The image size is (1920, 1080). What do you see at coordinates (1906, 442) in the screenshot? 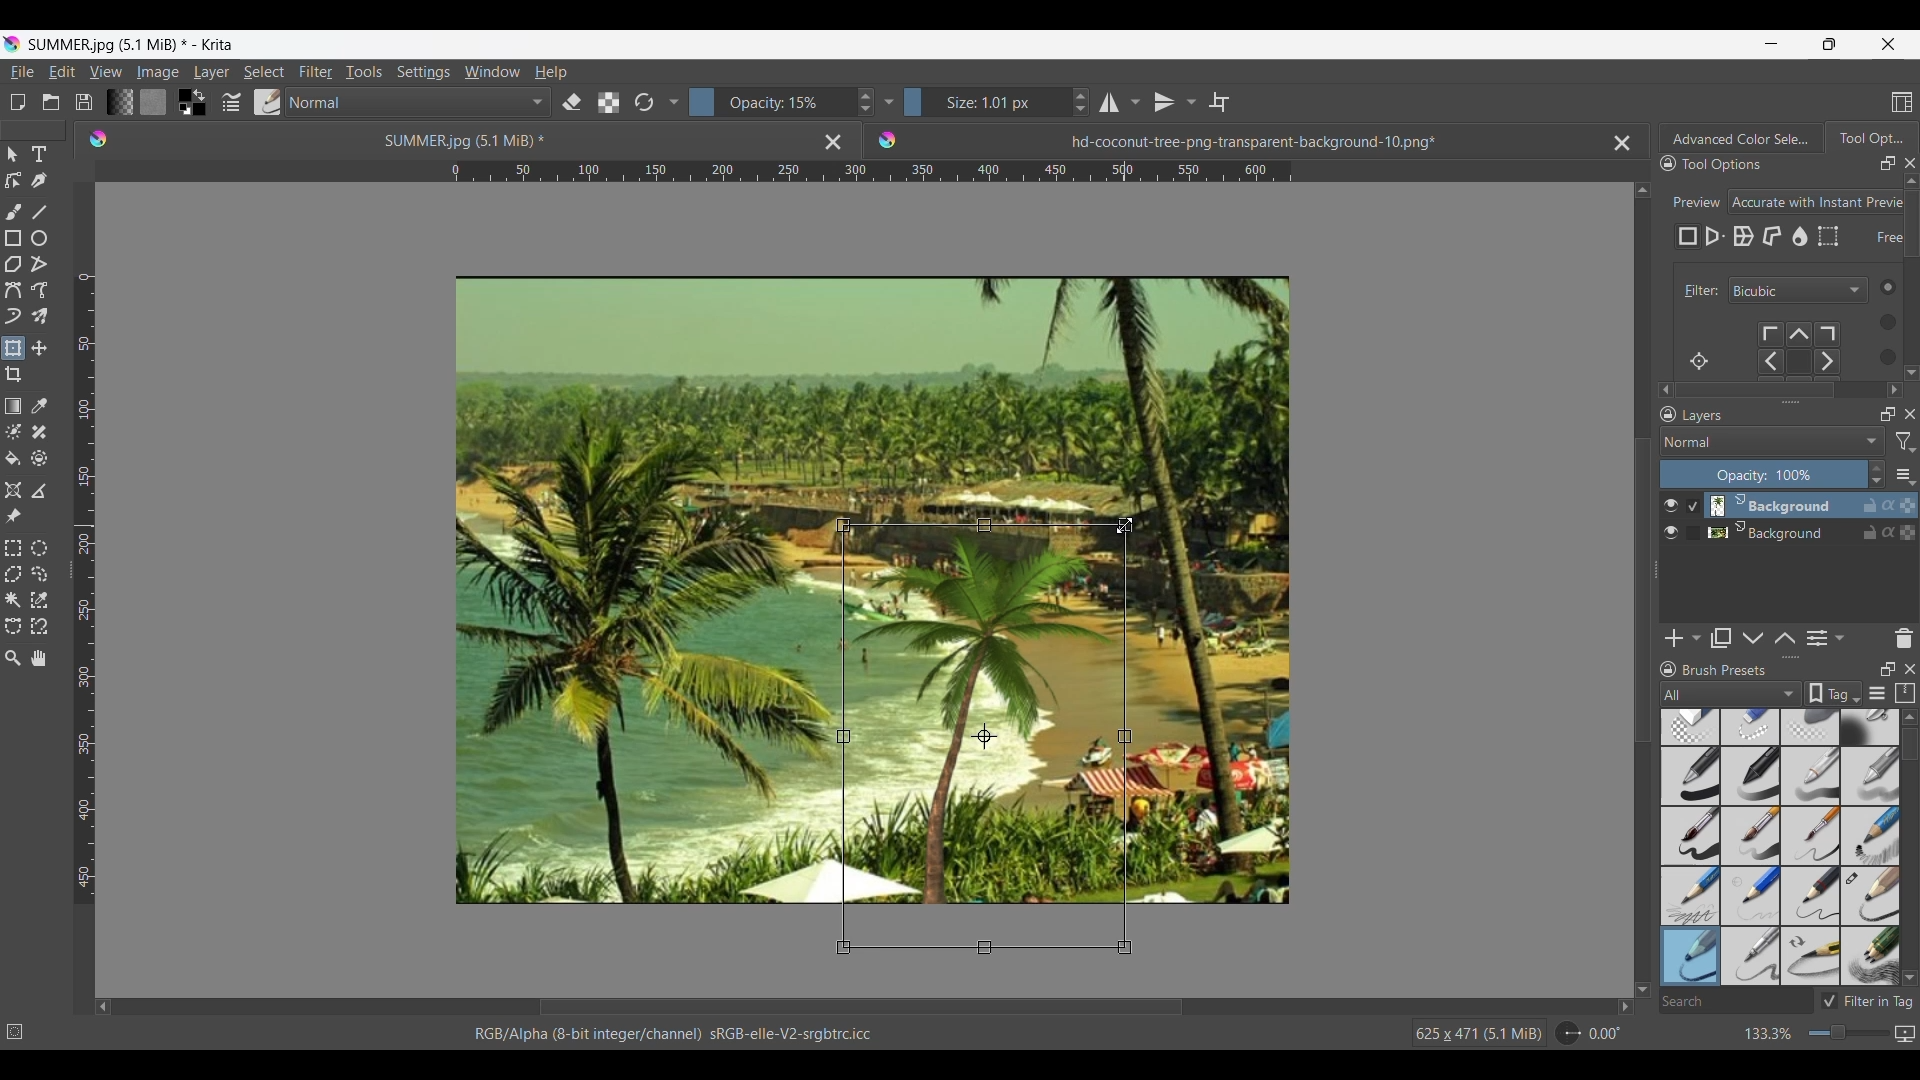
I see `Filter layers` at bounding box center [1906, 442].